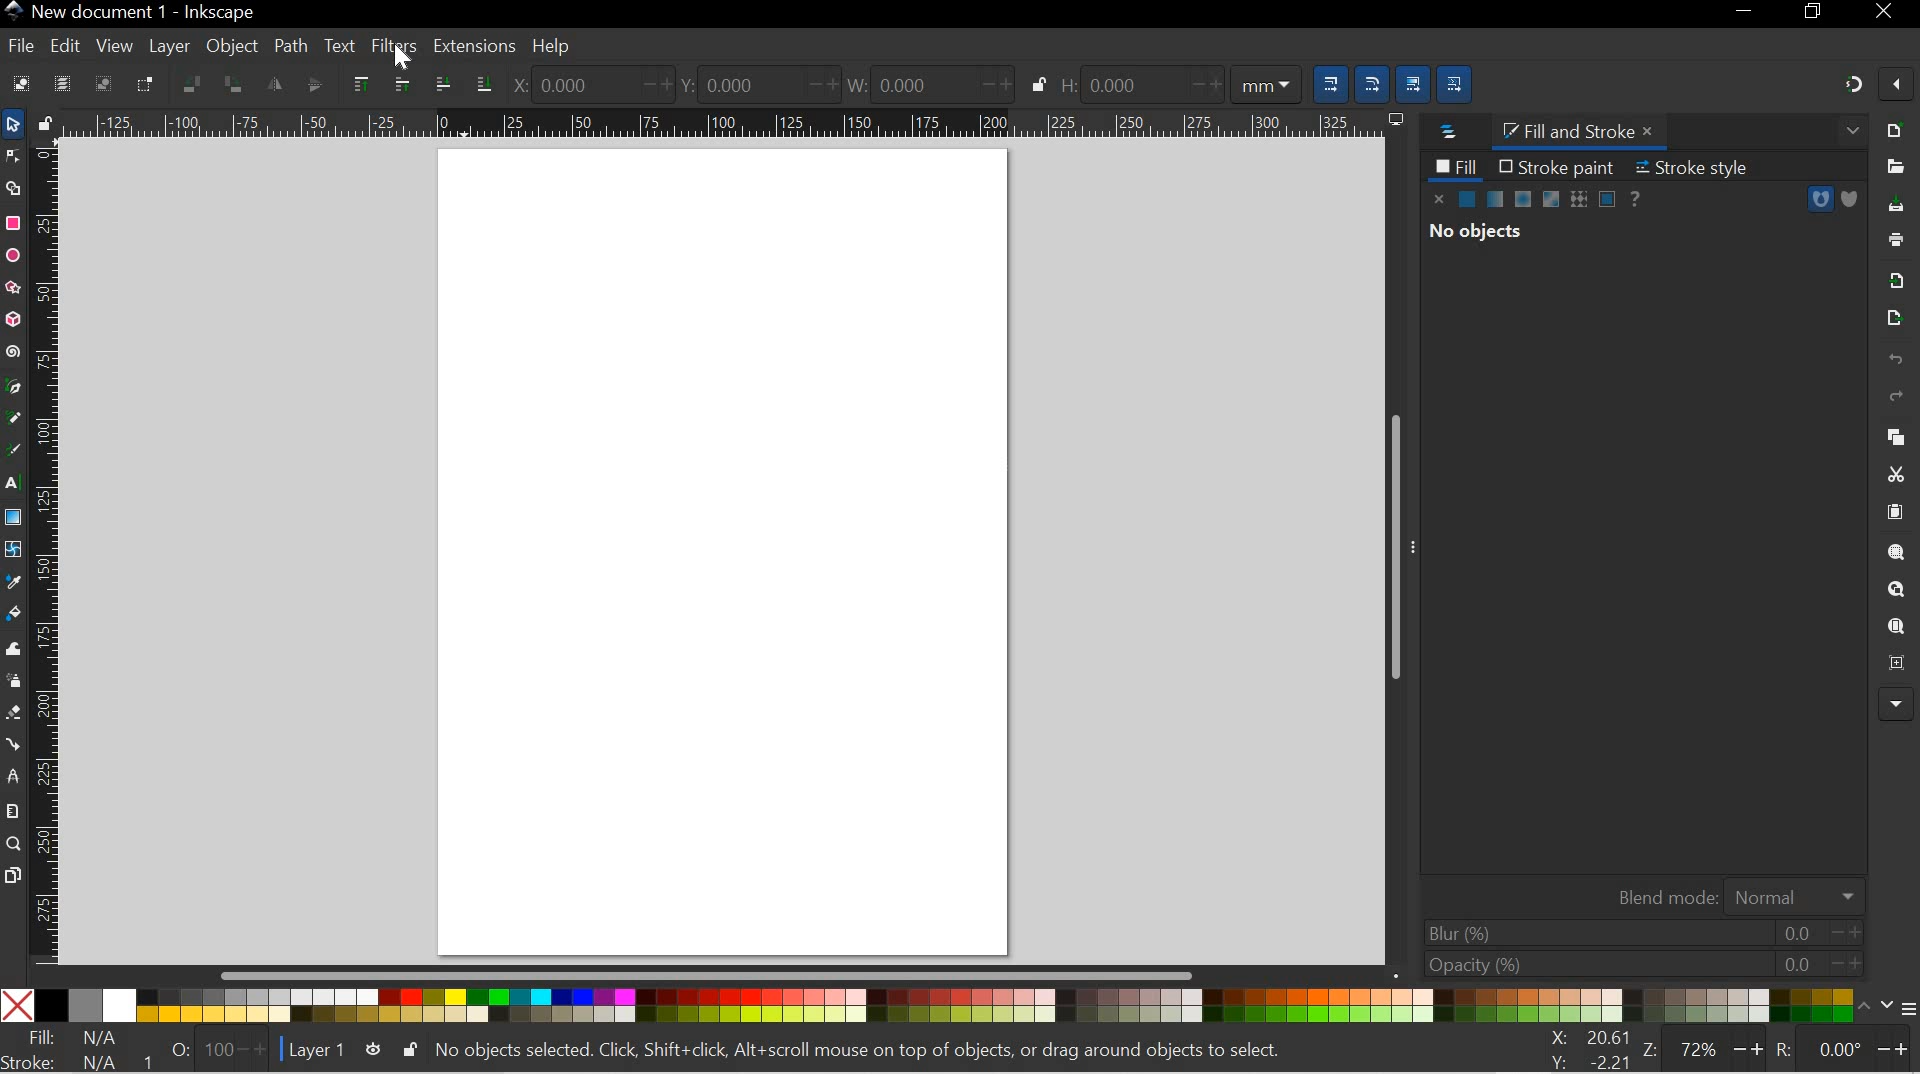  I want to click on SELECT ALL IN ALL LAYERS, so click(62, 83).